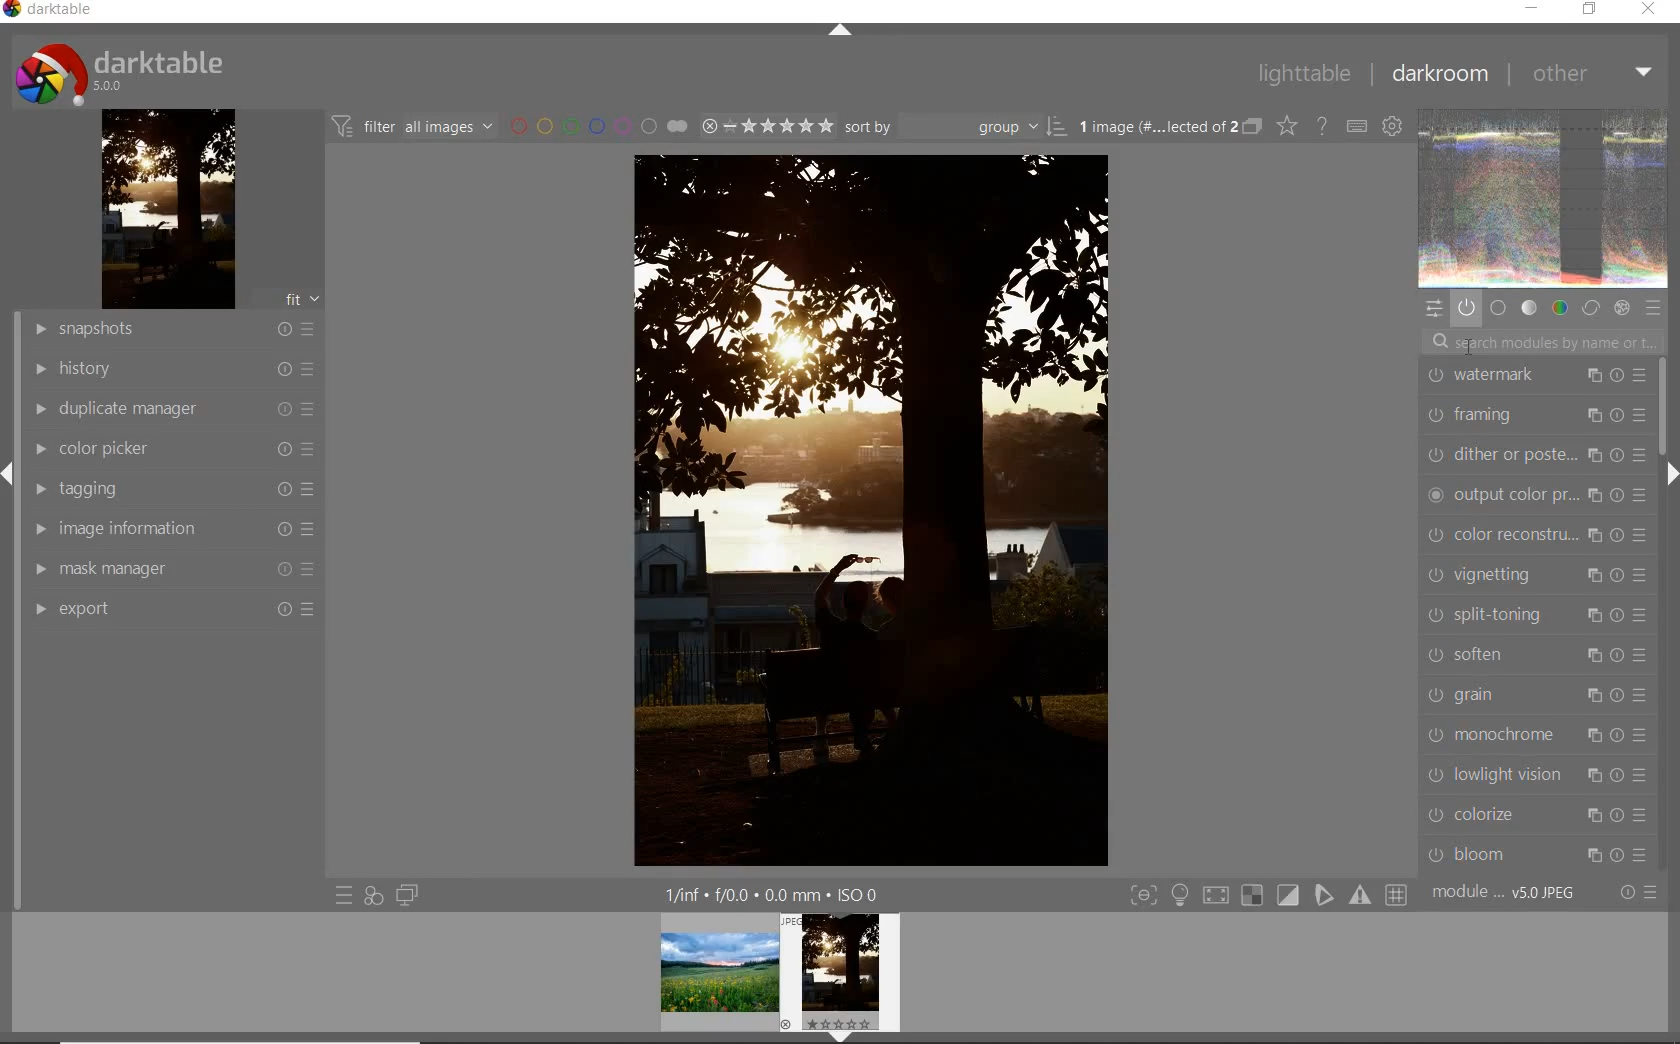 This screenshot has width=1680, height=1044. I want to click on dither or paste, so click(1532, 454).